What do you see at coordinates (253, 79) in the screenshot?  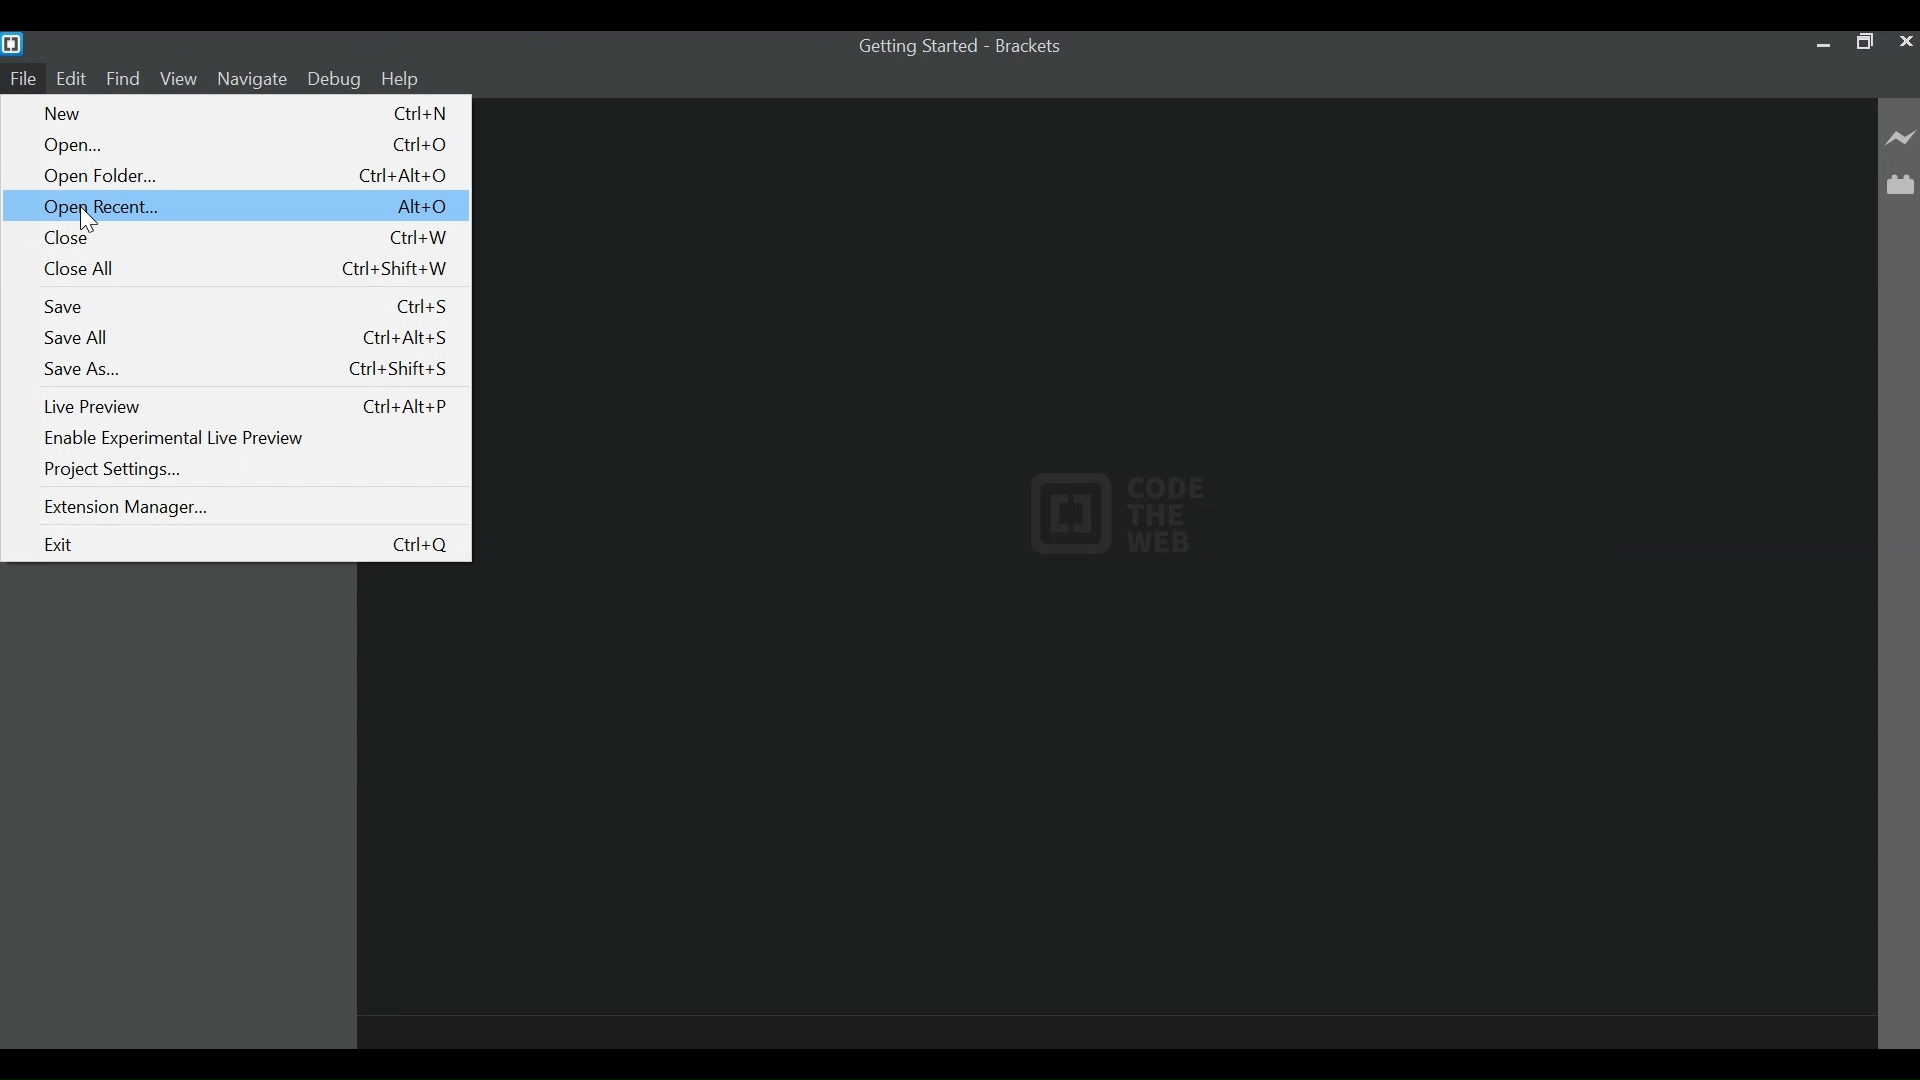 I see `Navigate` at bounding box center [253, 79].